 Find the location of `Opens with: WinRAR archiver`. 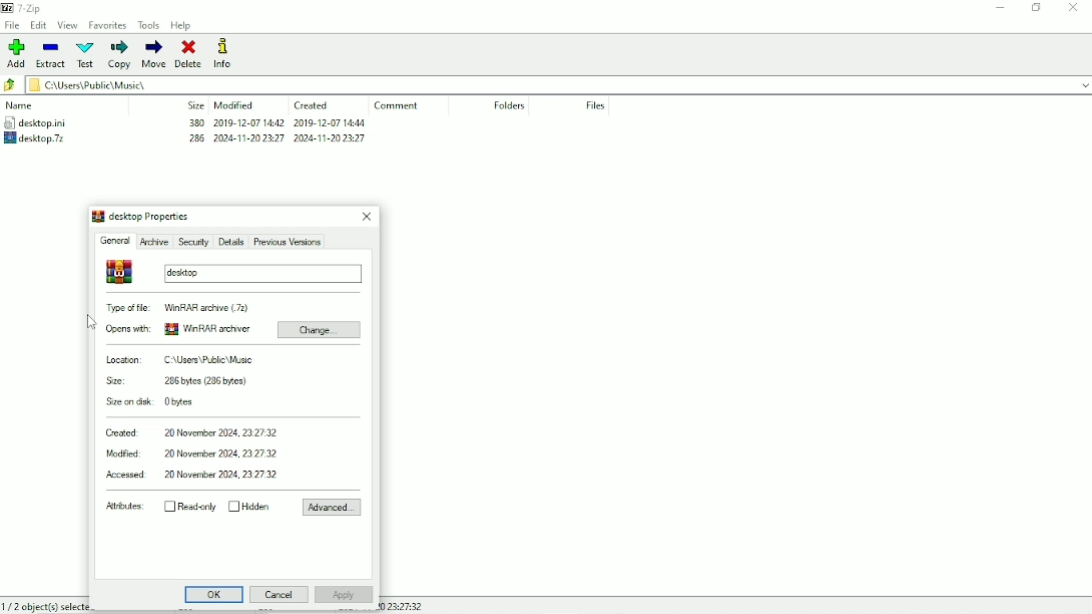

Opens with: WinRAR archiver is located at coordinates (179, 328).